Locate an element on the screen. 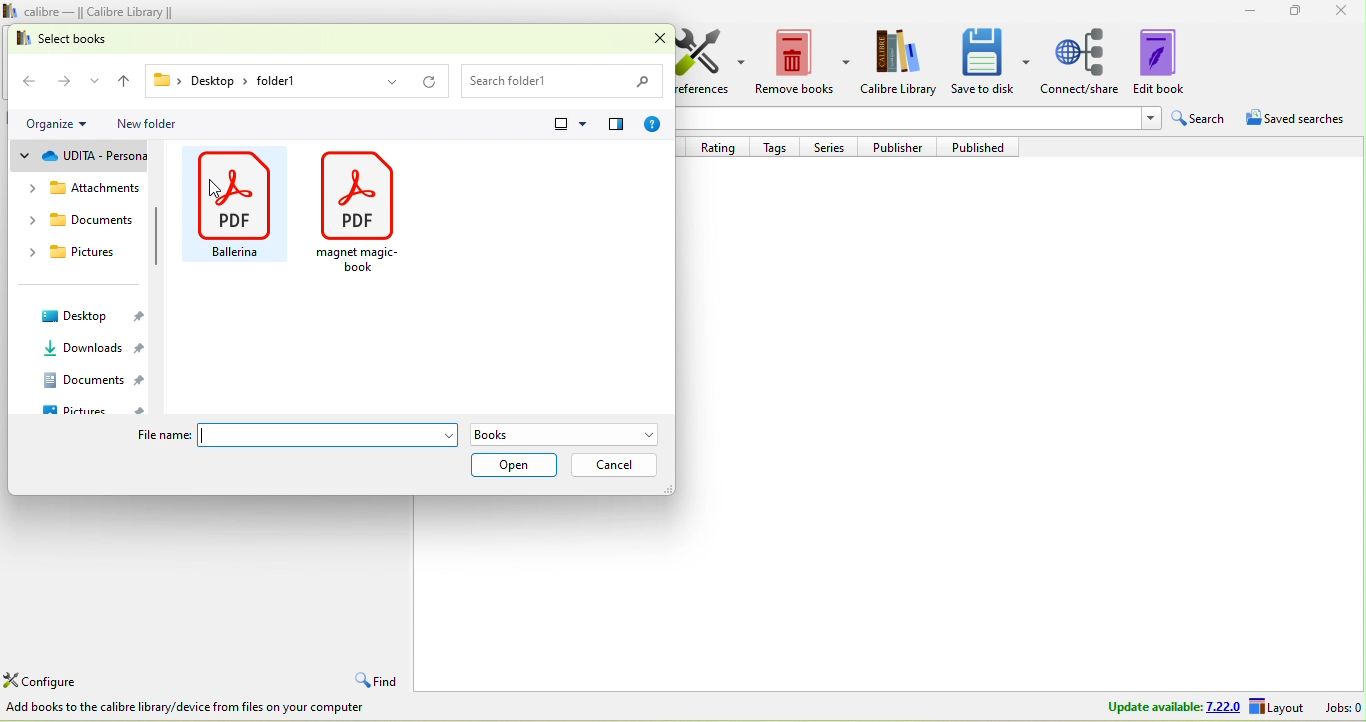 This screenshot has height=722, width=1366. documents is located at coordinates (85, 218).